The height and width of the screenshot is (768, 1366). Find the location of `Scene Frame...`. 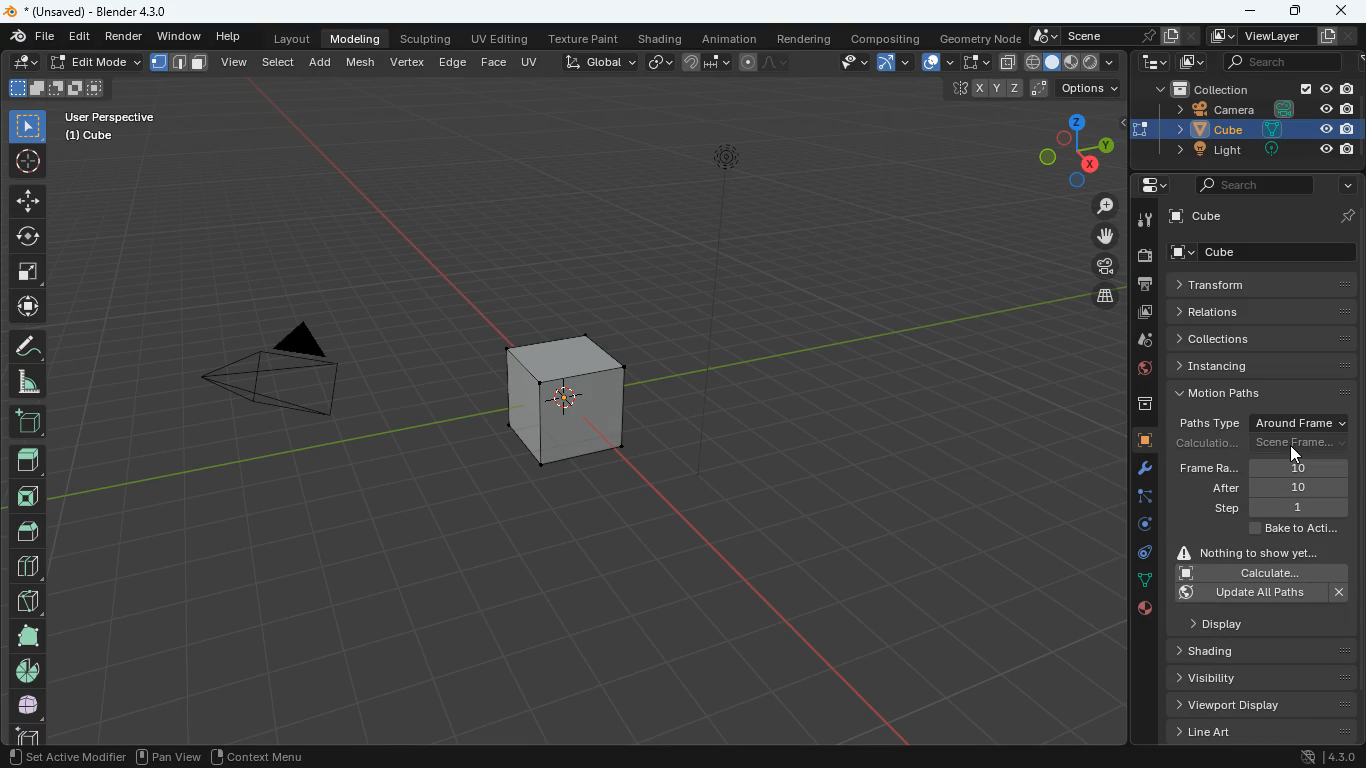

Scene Frame... is located at coordinates (1299, 443).